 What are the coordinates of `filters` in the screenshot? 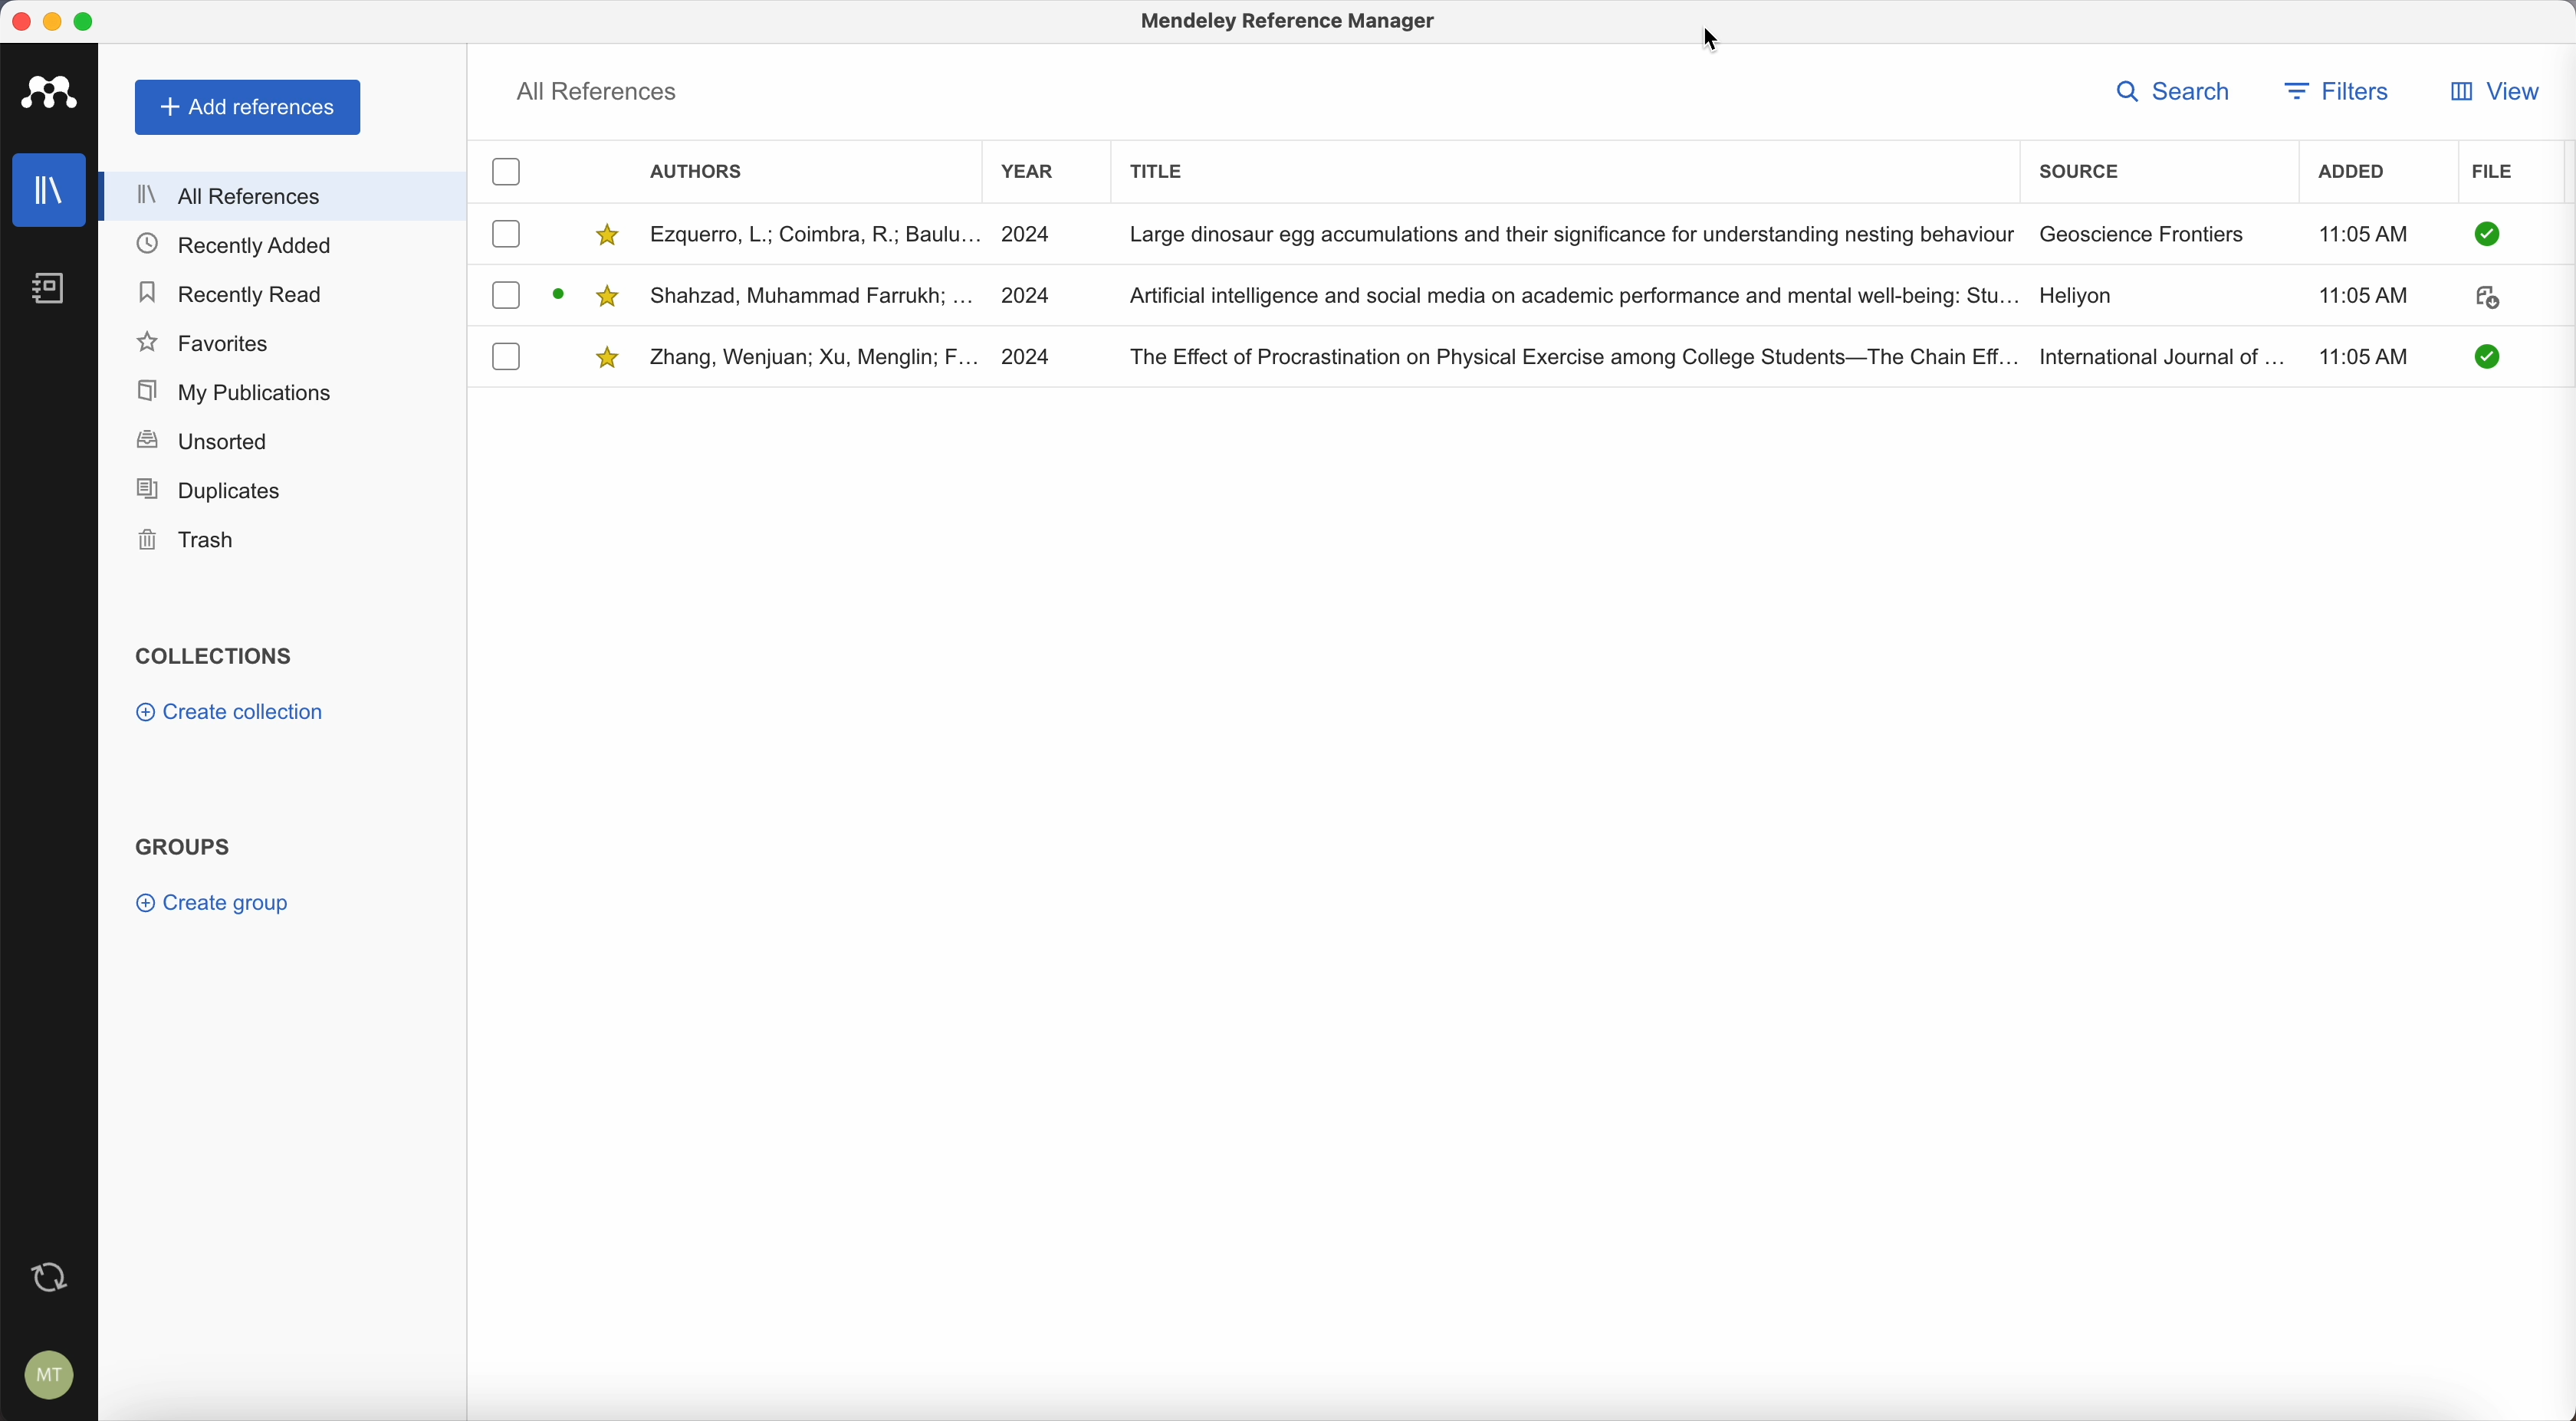 It's located at (2341, 91).